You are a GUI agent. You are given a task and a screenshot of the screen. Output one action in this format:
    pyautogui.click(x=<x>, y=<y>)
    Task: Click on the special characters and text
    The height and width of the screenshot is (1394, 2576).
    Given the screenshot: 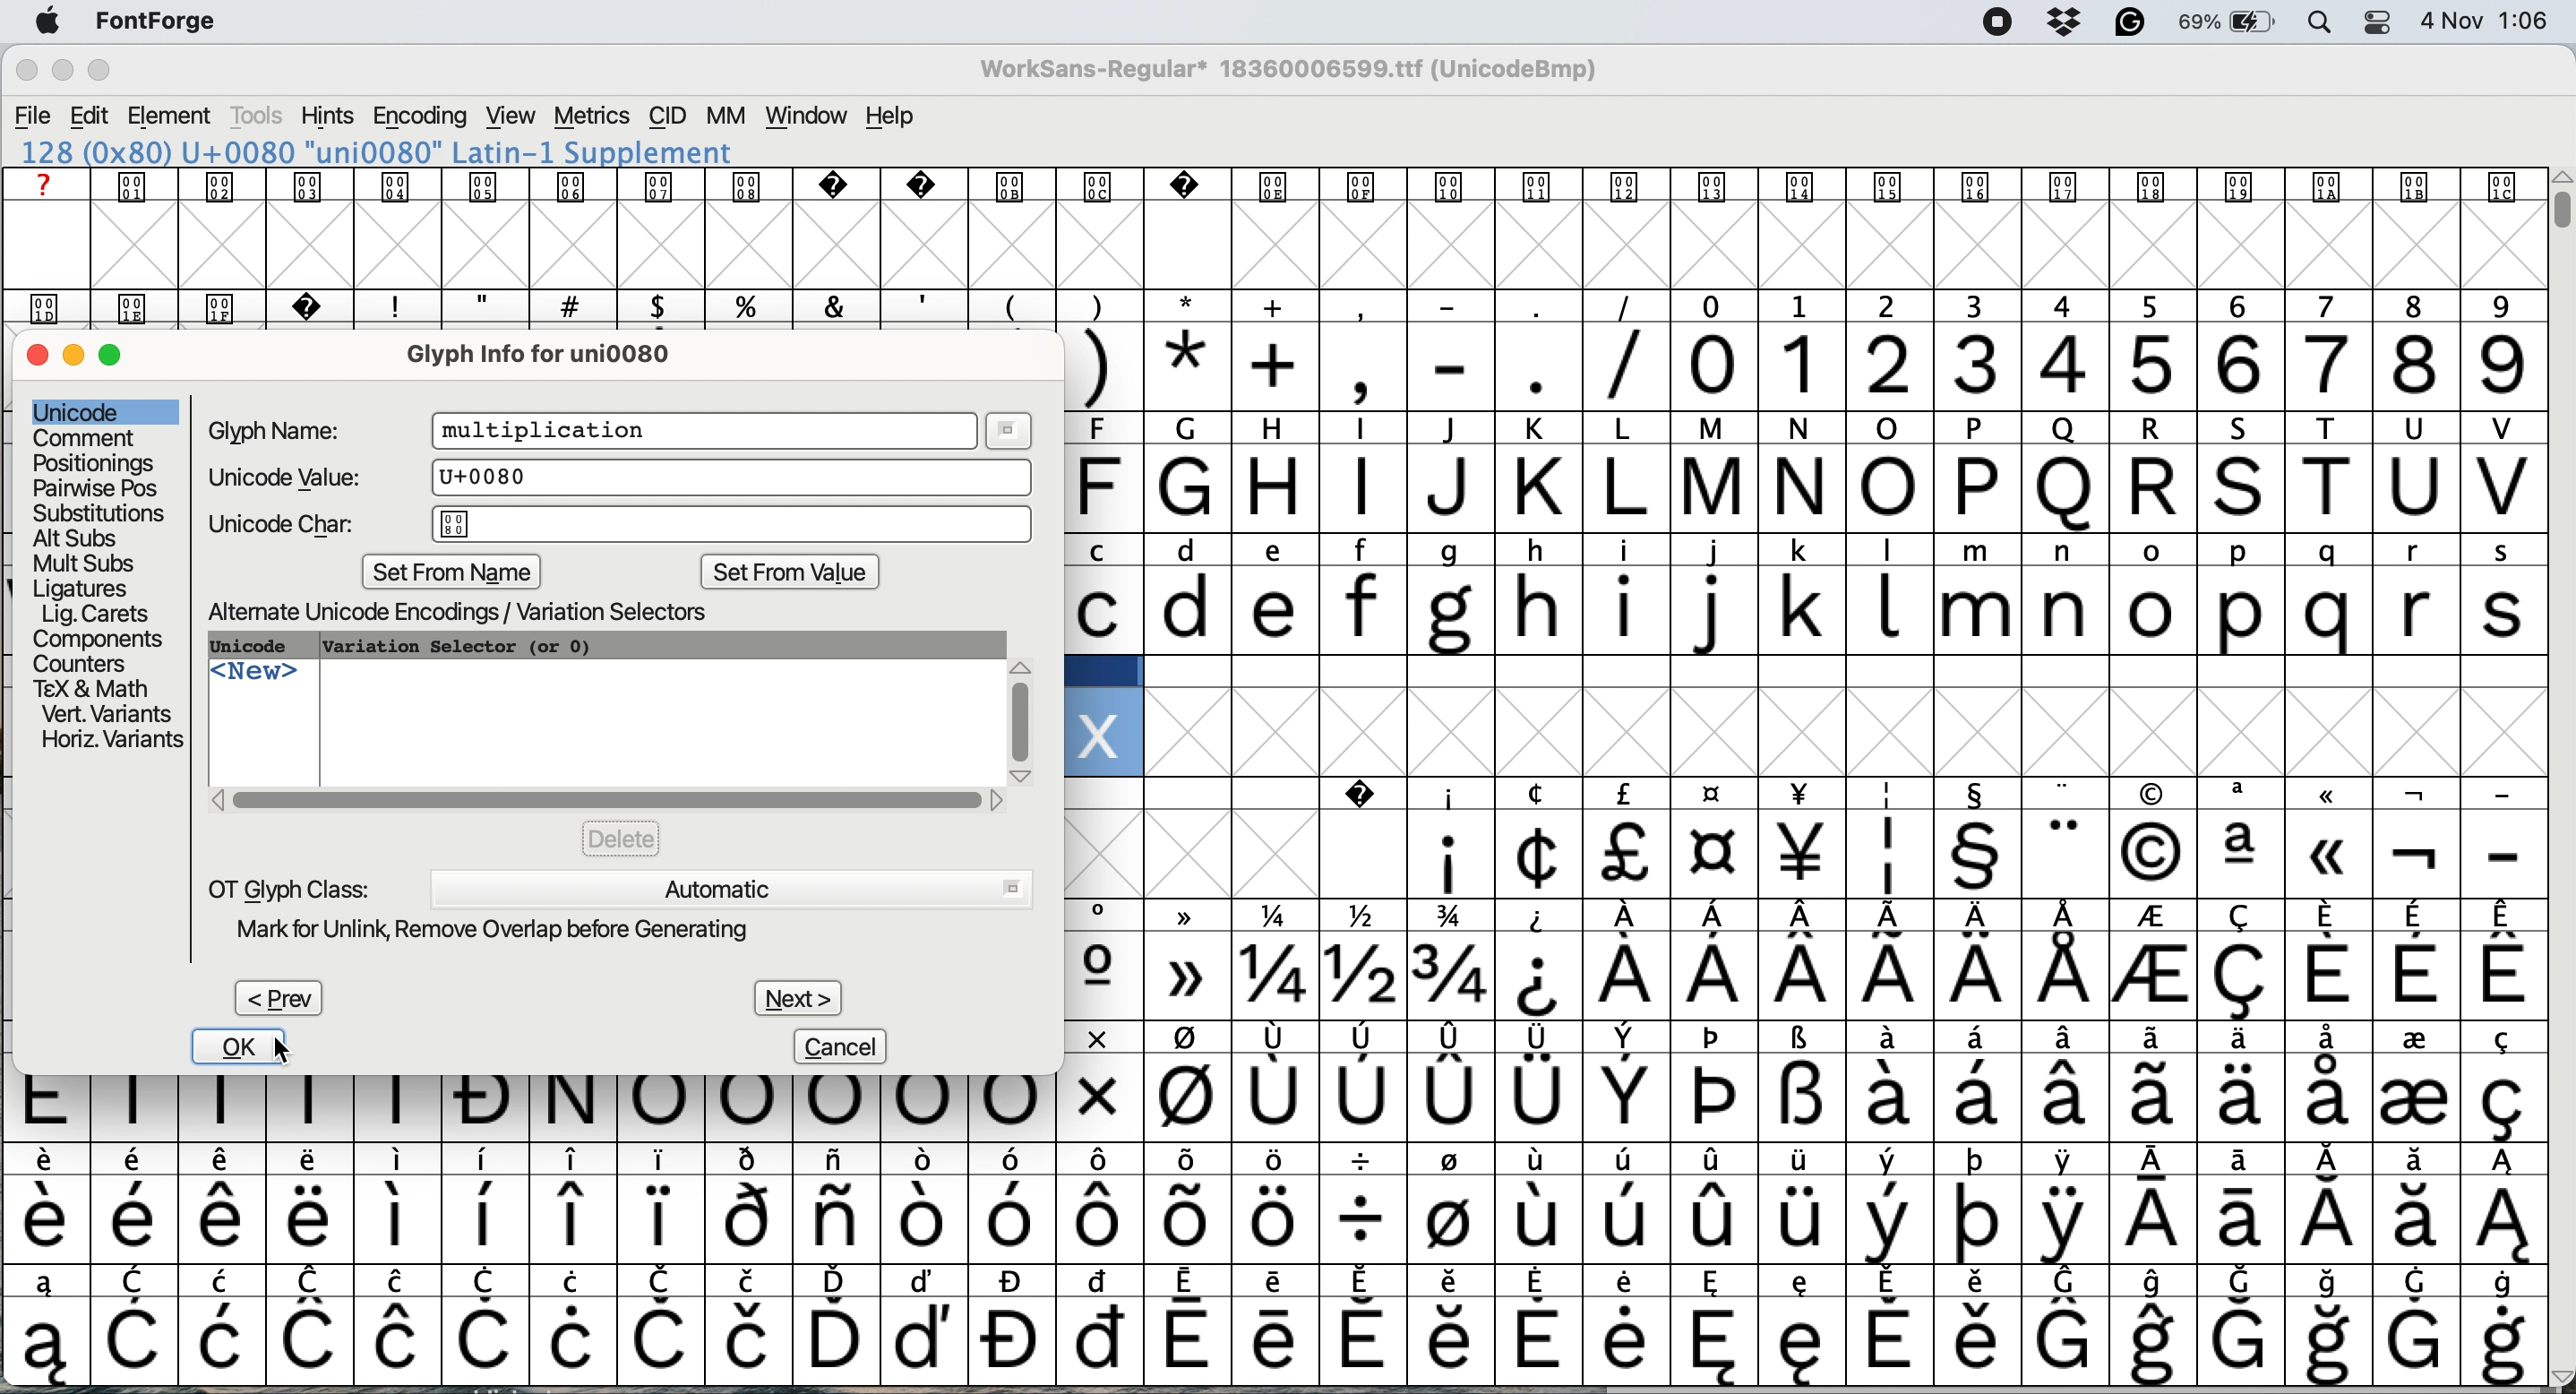 What is the action you would take?
    pyautogui.click(x=1781, y=432)
    